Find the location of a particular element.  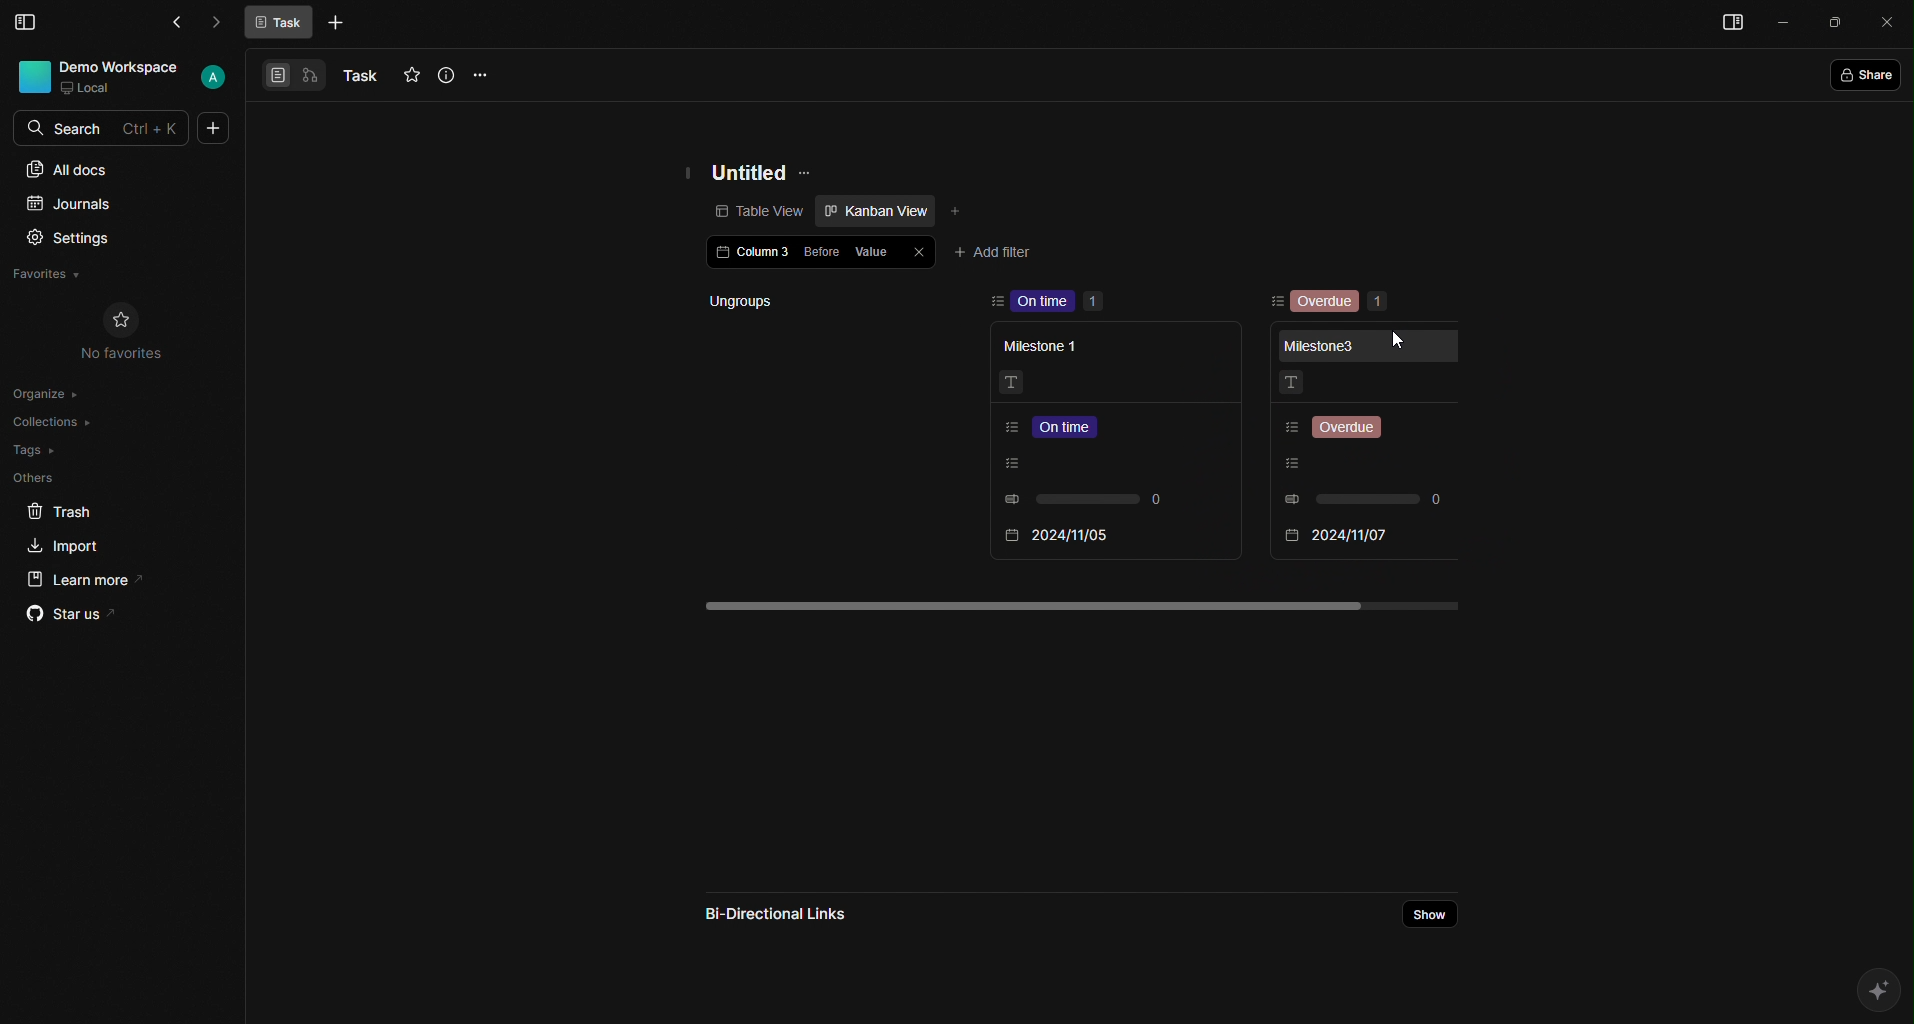

Settings is located at coordinates (68, 238).